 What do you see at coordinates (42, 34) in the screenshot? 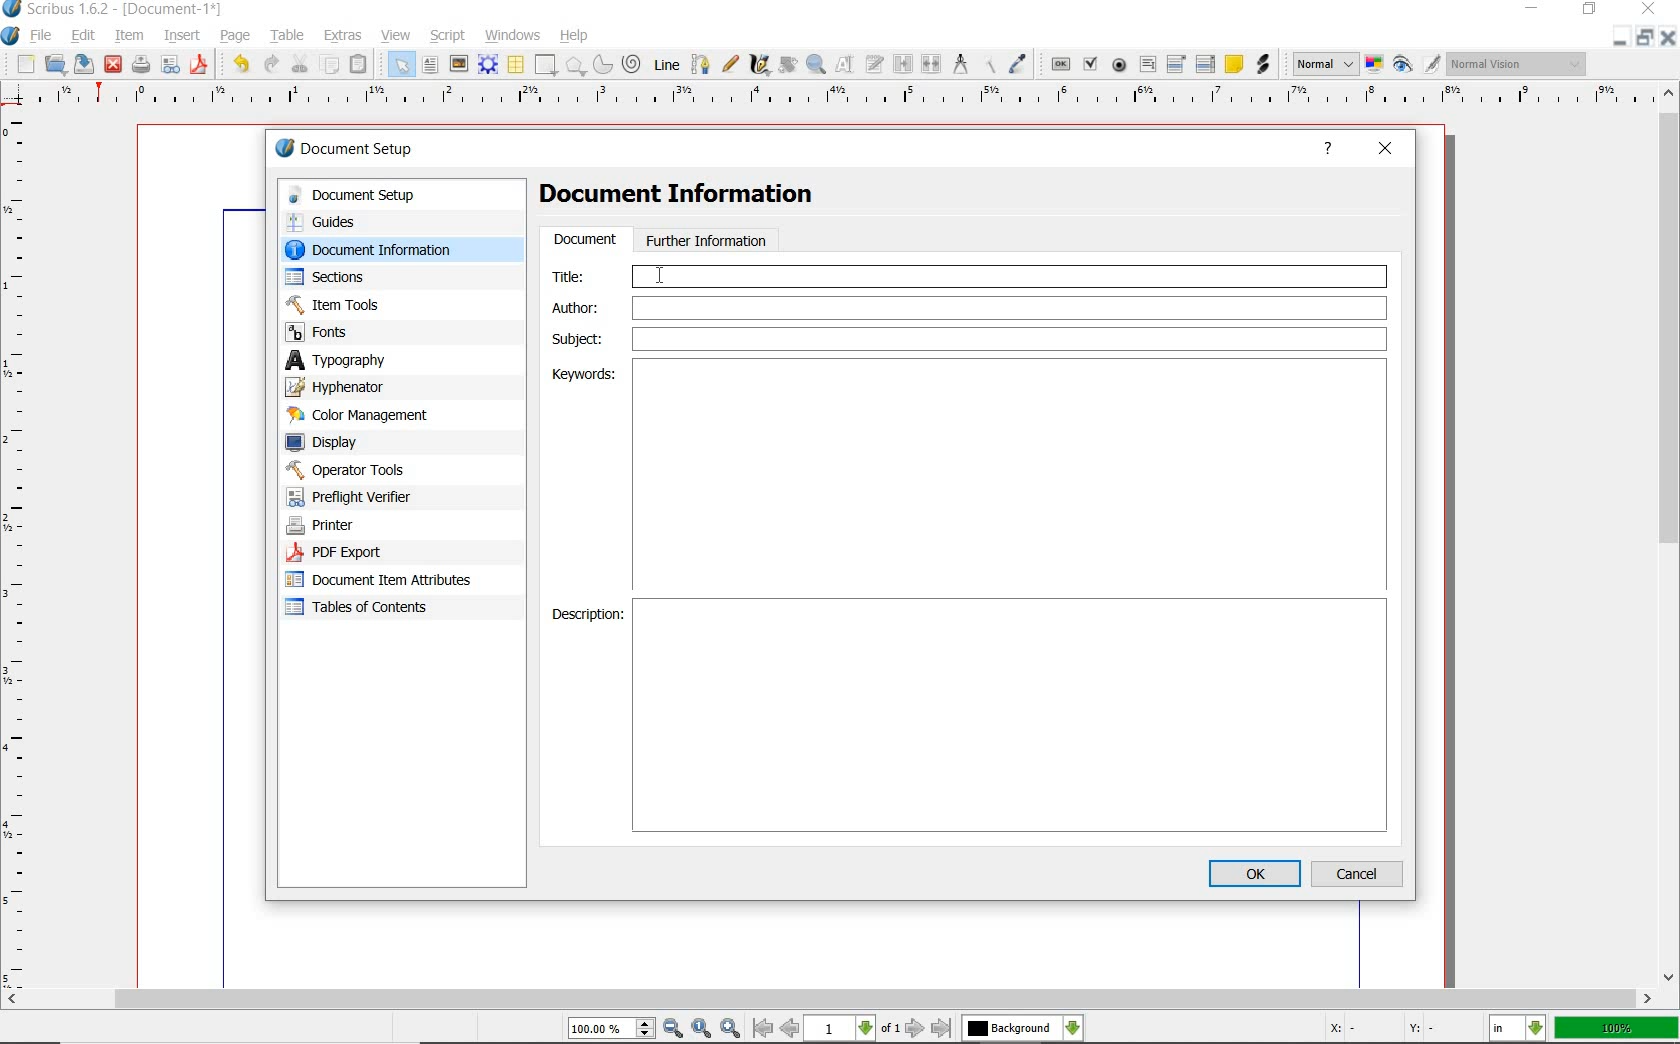
I see `file` at bounding box center [42, 34].